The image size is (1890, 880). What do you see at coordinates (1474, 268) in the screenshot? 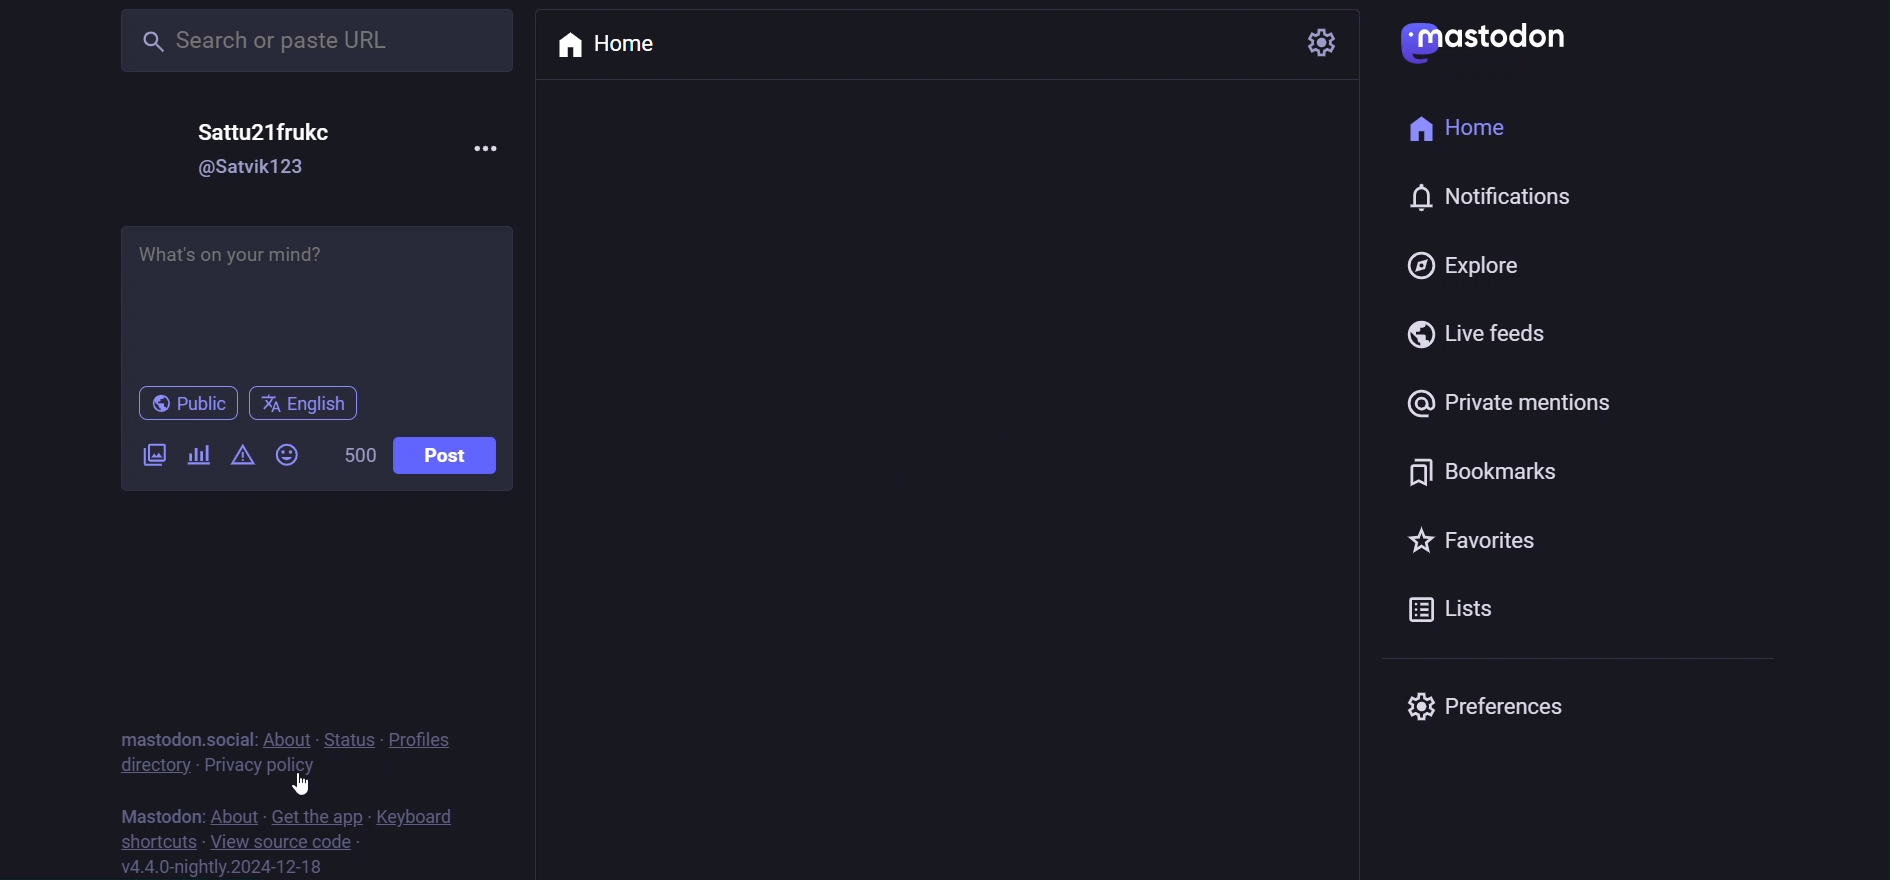
I see `explore` at bounding box center [1474, 268].